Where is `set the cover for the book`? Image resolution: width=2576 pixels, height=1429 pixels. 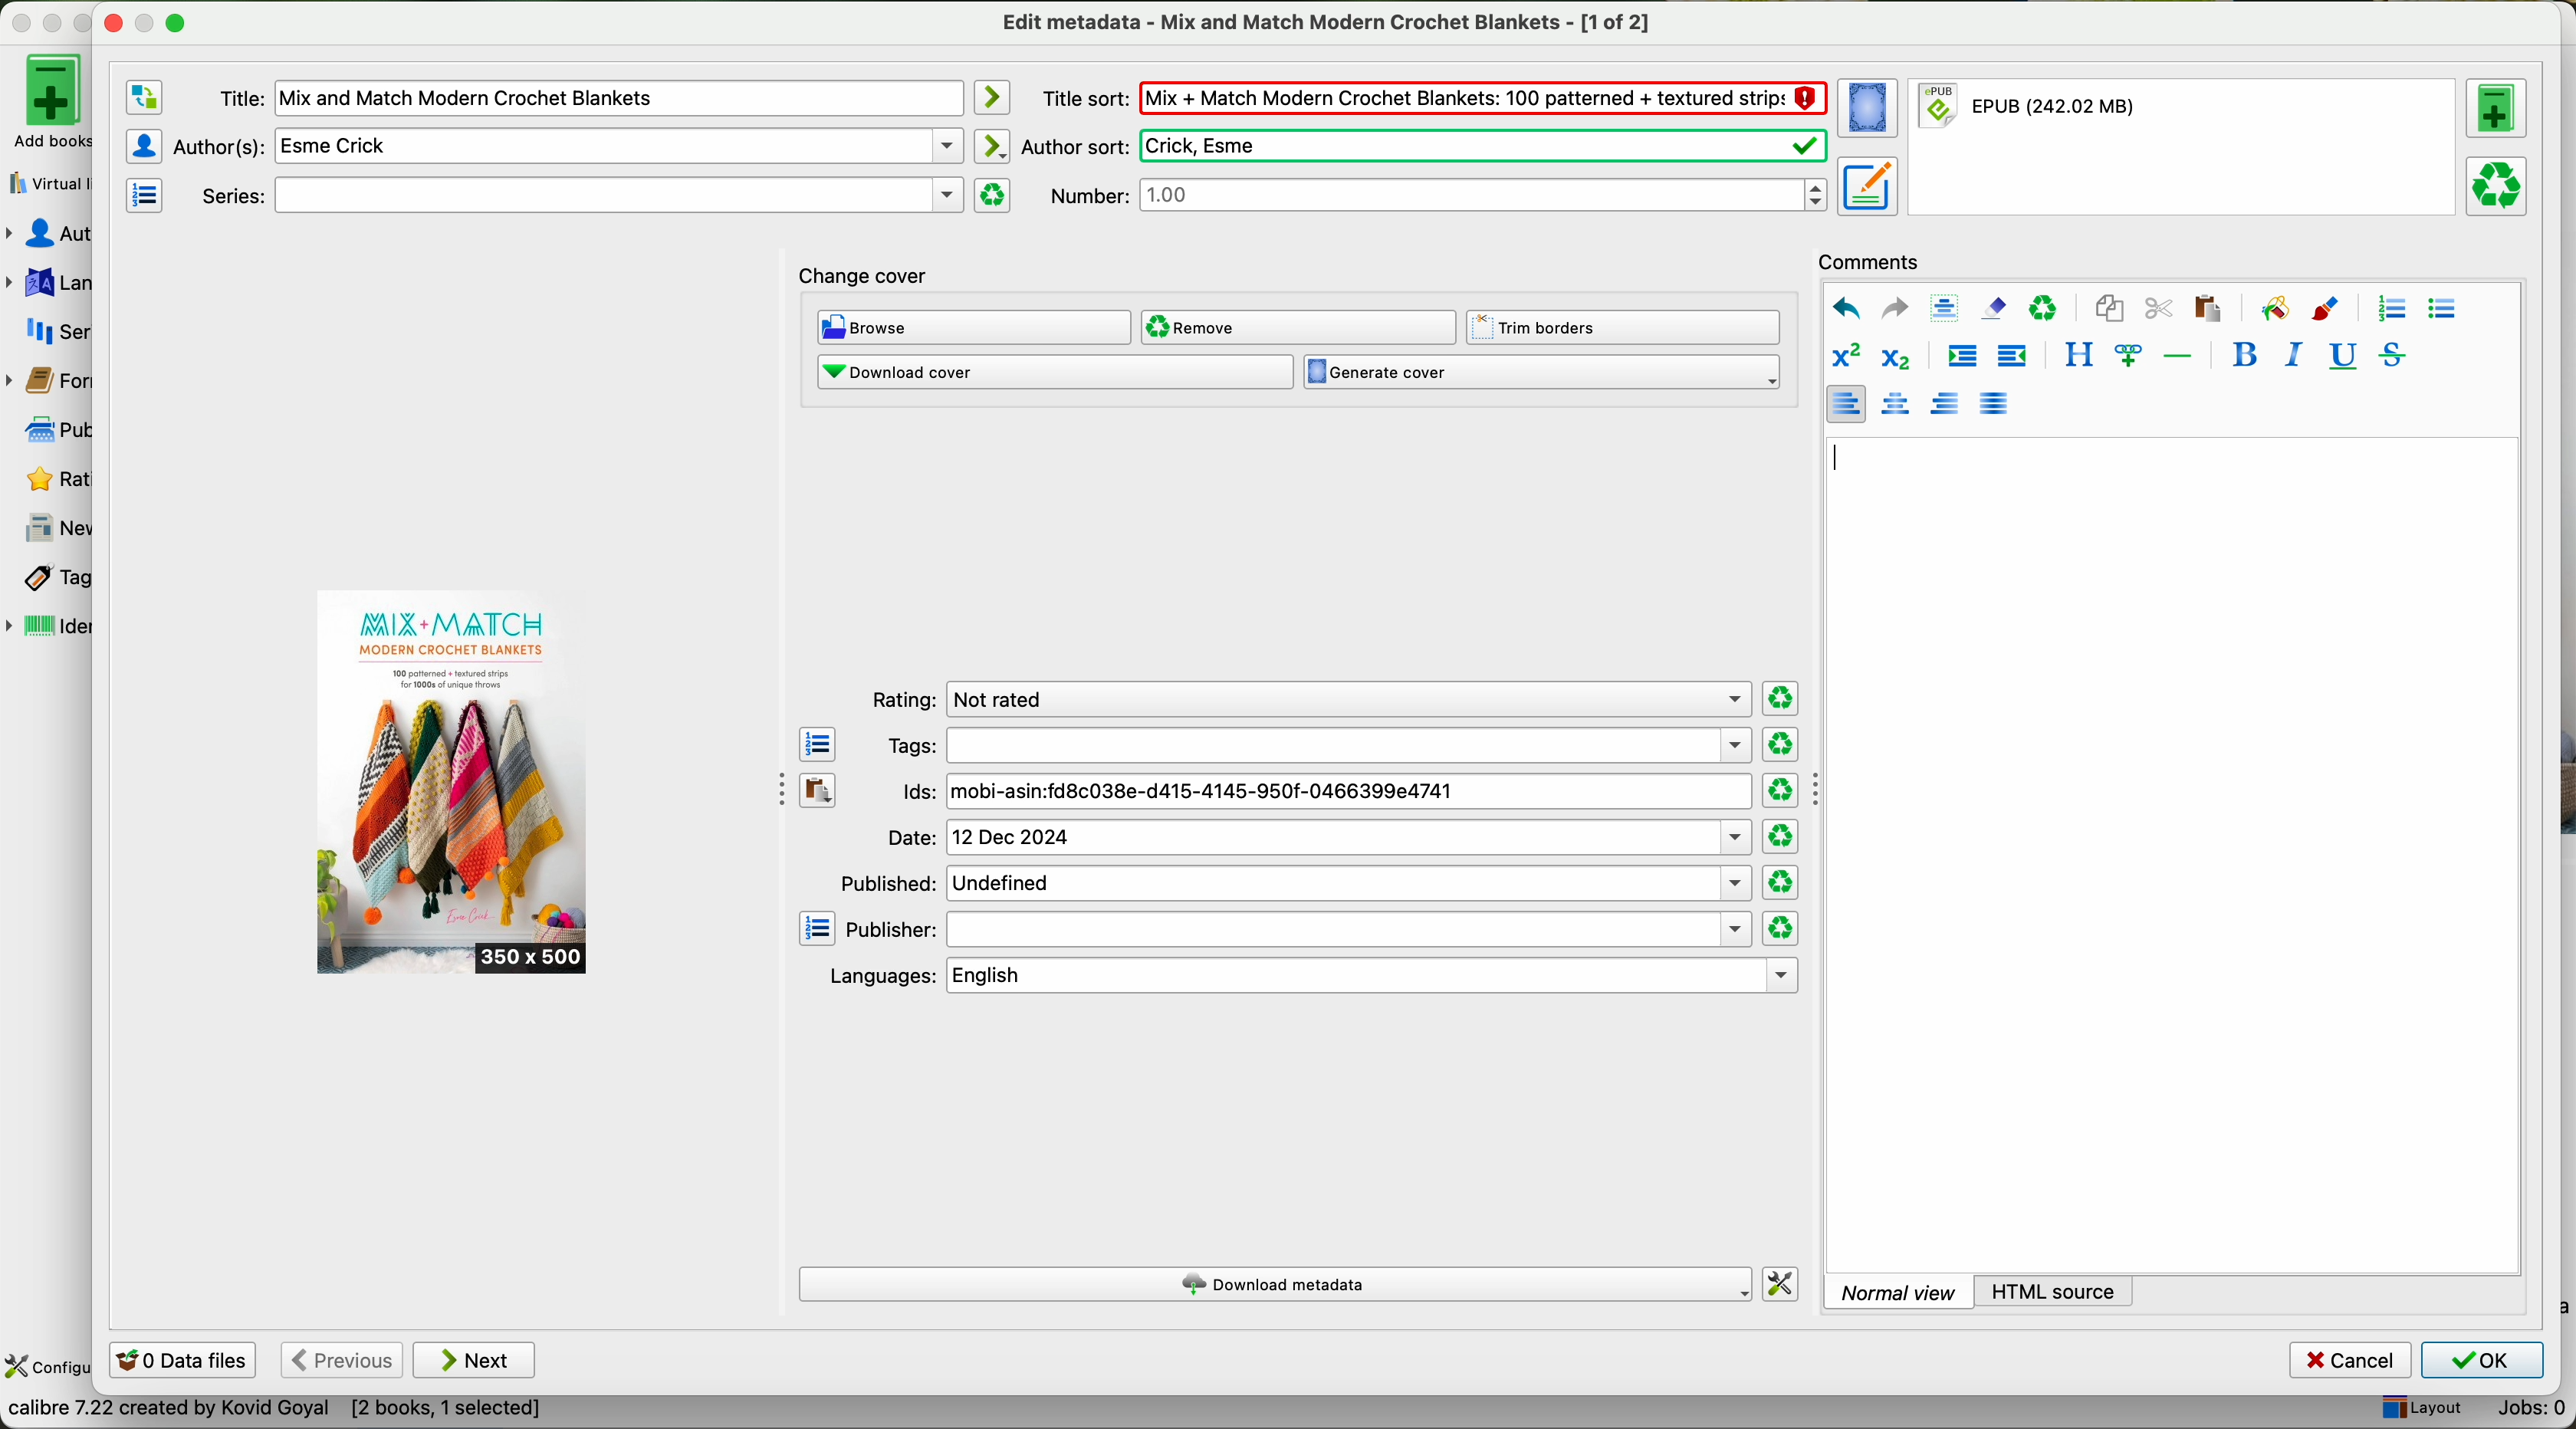 set the cover for the book is located at coordinates (1871, 109).